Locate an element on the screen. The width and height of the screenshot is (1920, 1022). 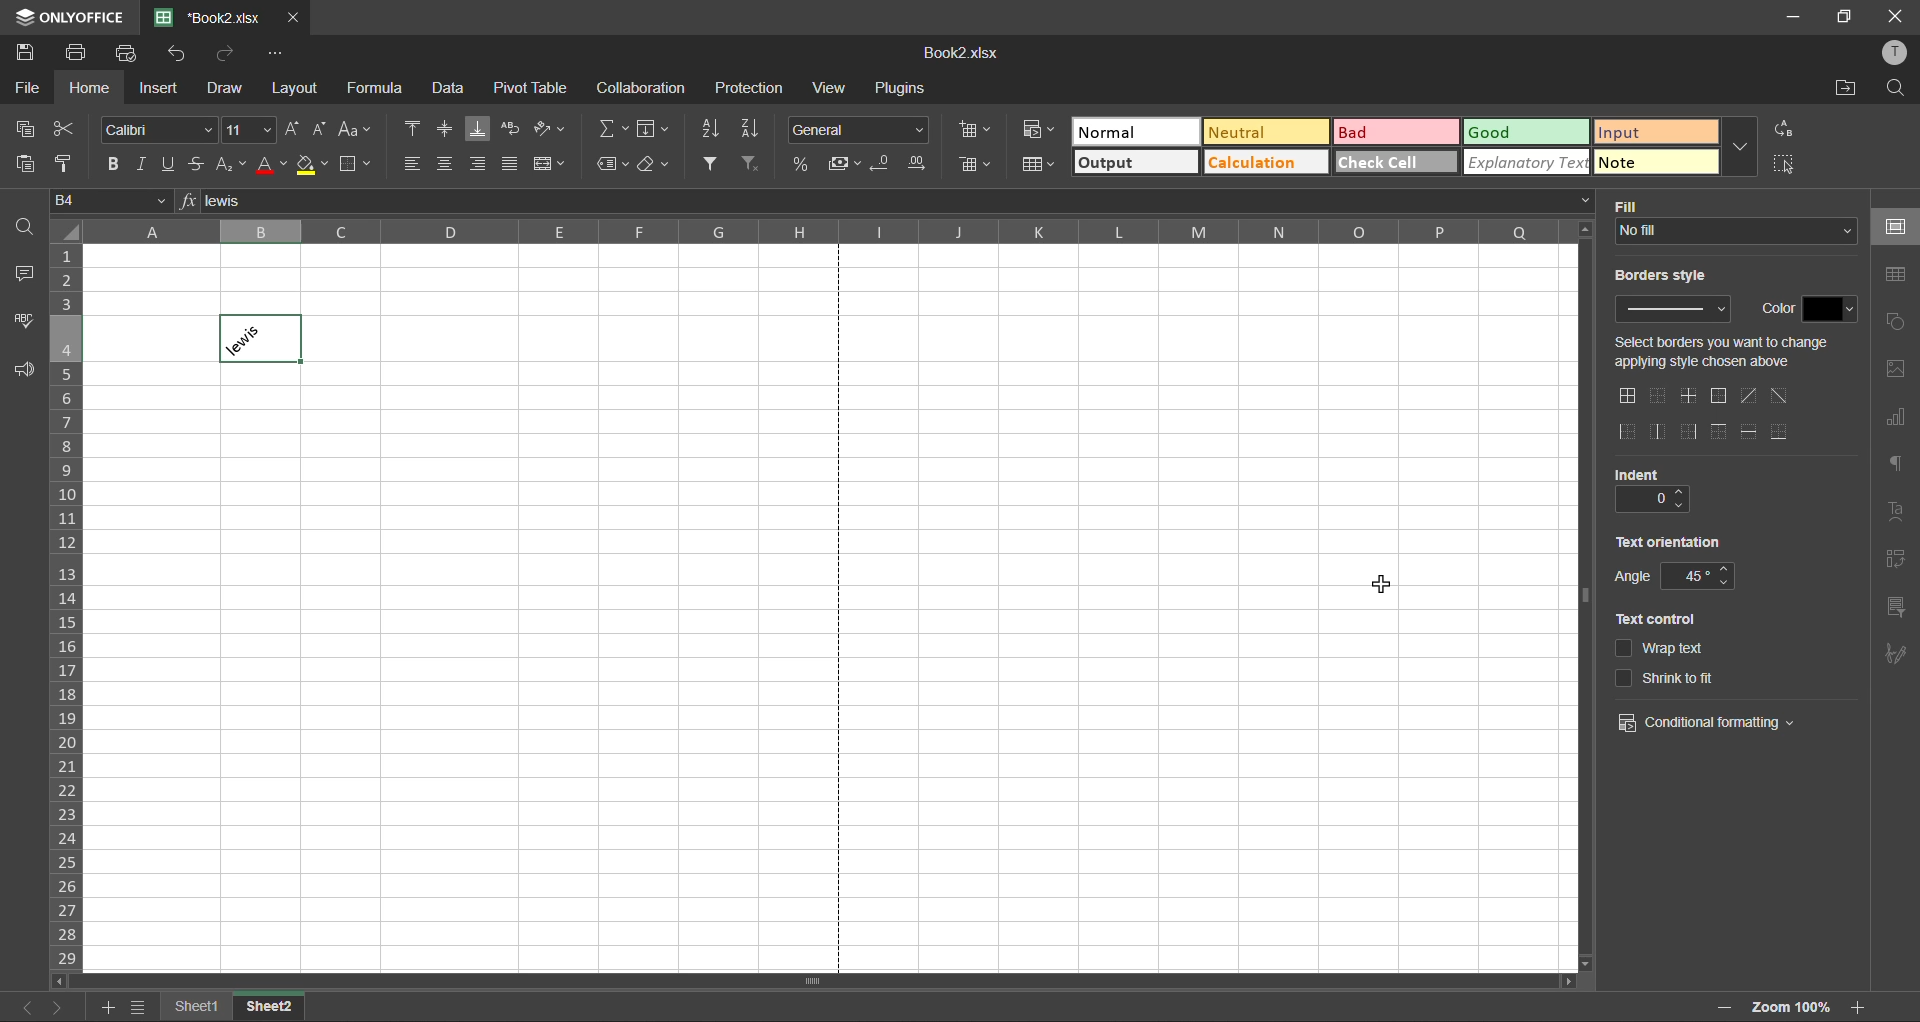
profile is located at coordinates (1893, 53).